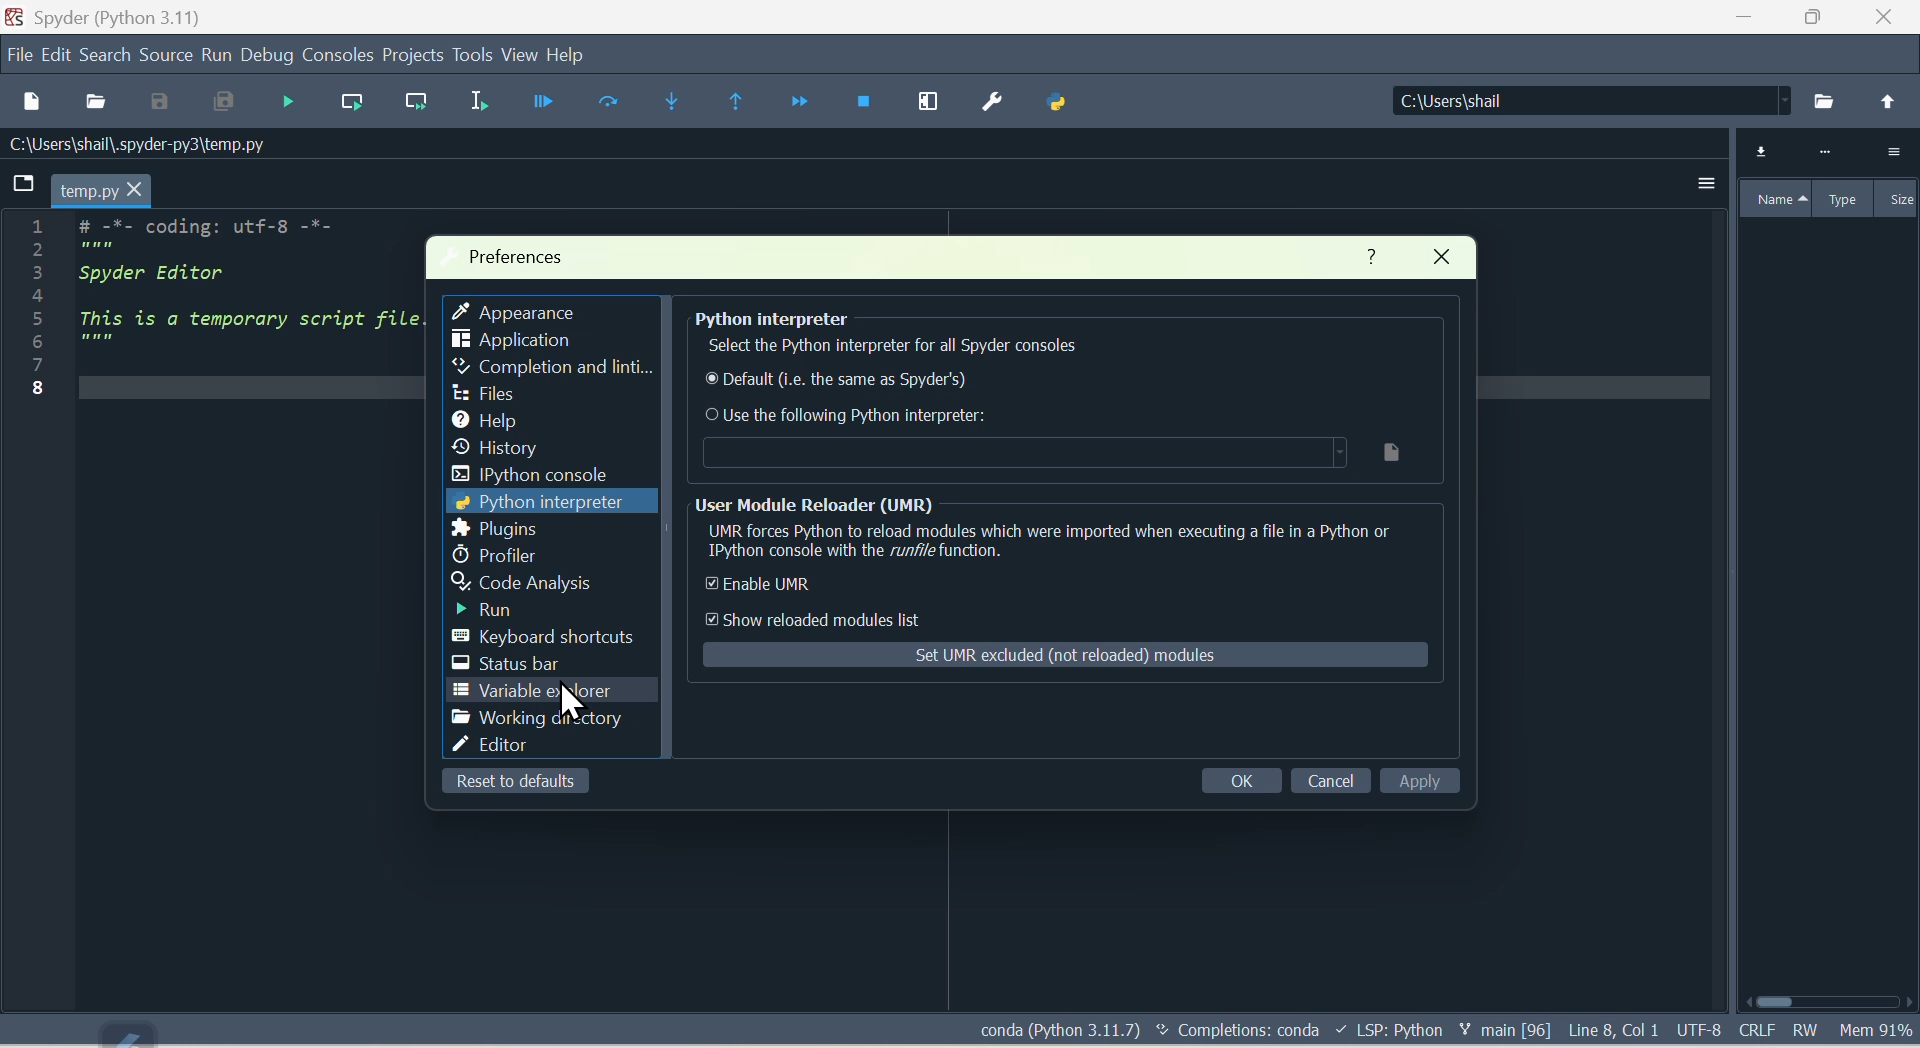  What do you see at coordinates (86, 190) in the screenshot?
I see `temp.py` at bounding box center [86, 190].